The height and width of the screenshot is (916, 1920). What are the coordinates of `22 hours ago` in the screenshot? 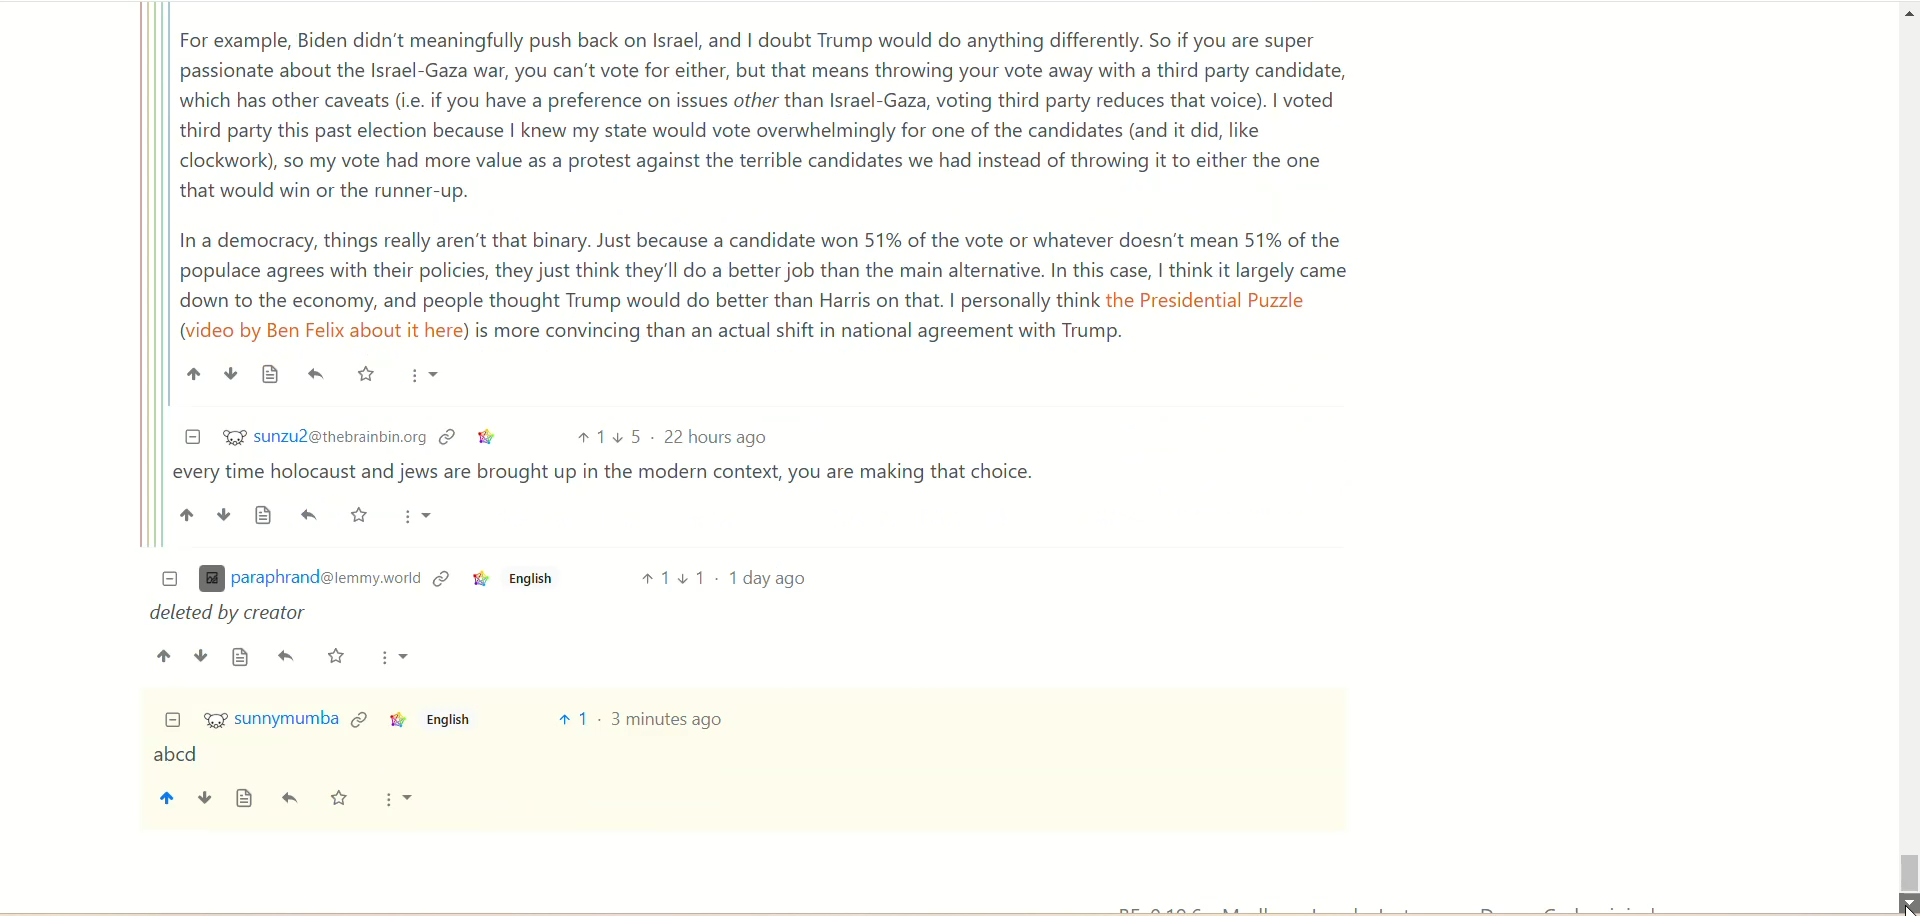 It's located at (715, 438).